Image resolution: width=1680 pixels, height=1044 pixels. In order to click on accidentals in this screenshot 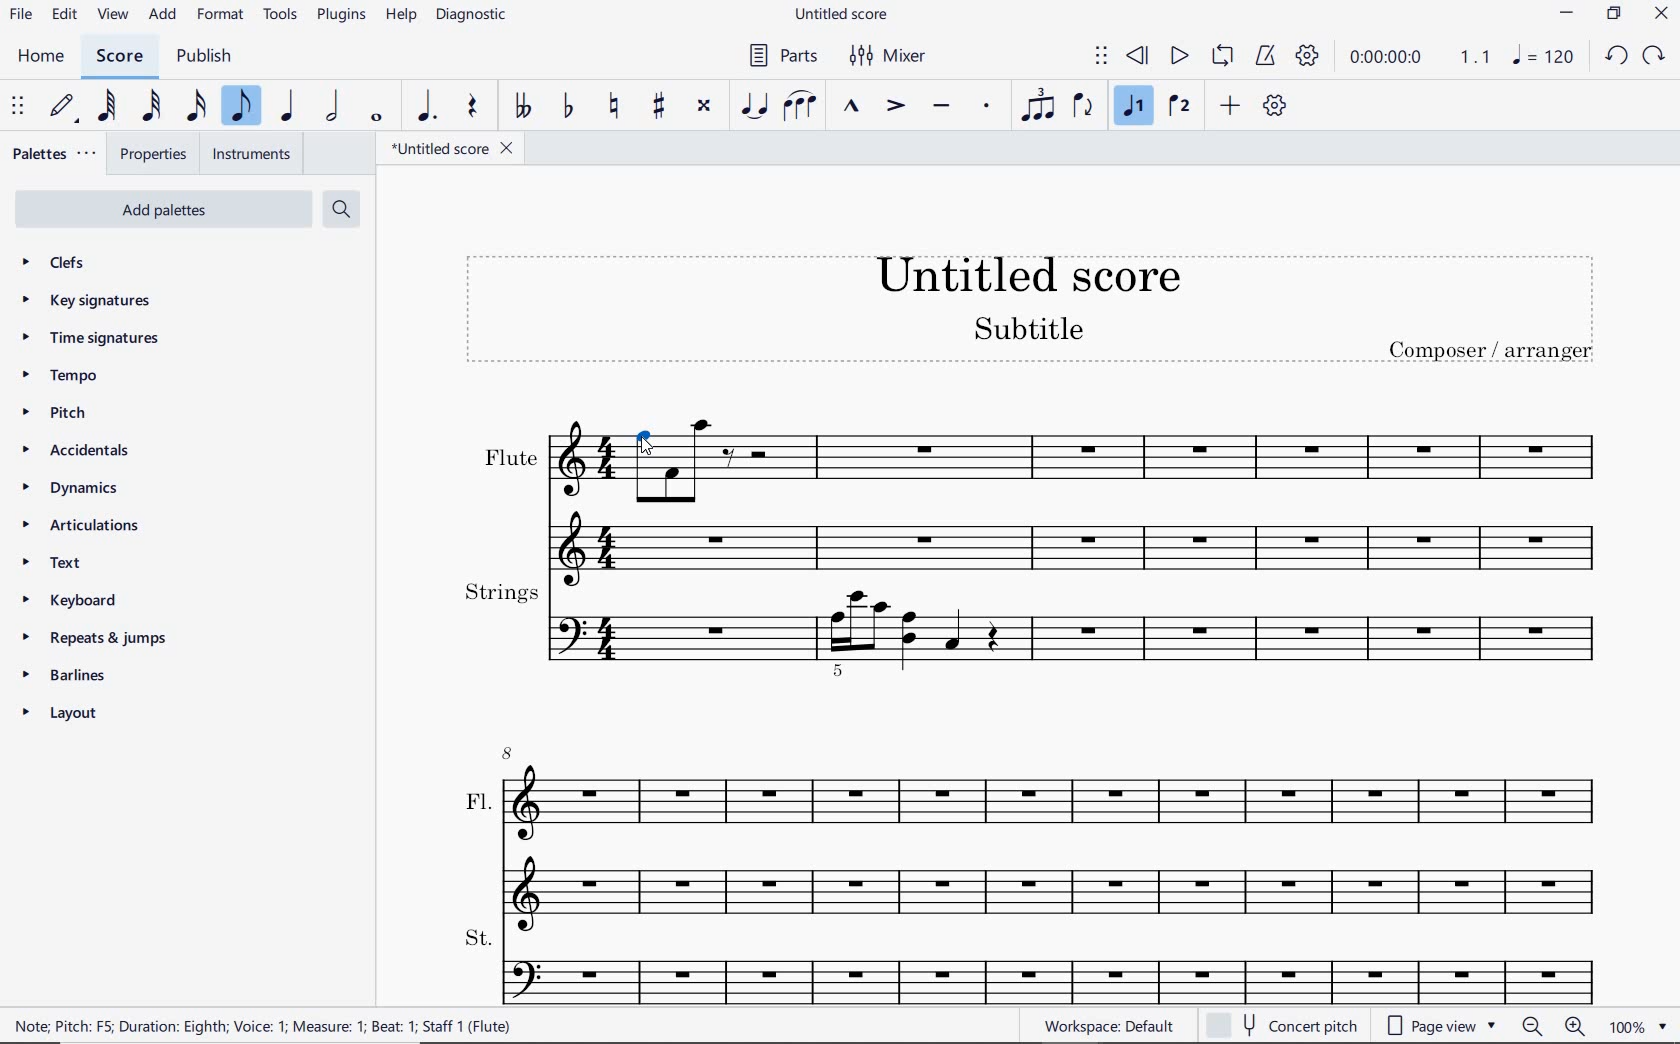, I will do `click(74, 452)`.